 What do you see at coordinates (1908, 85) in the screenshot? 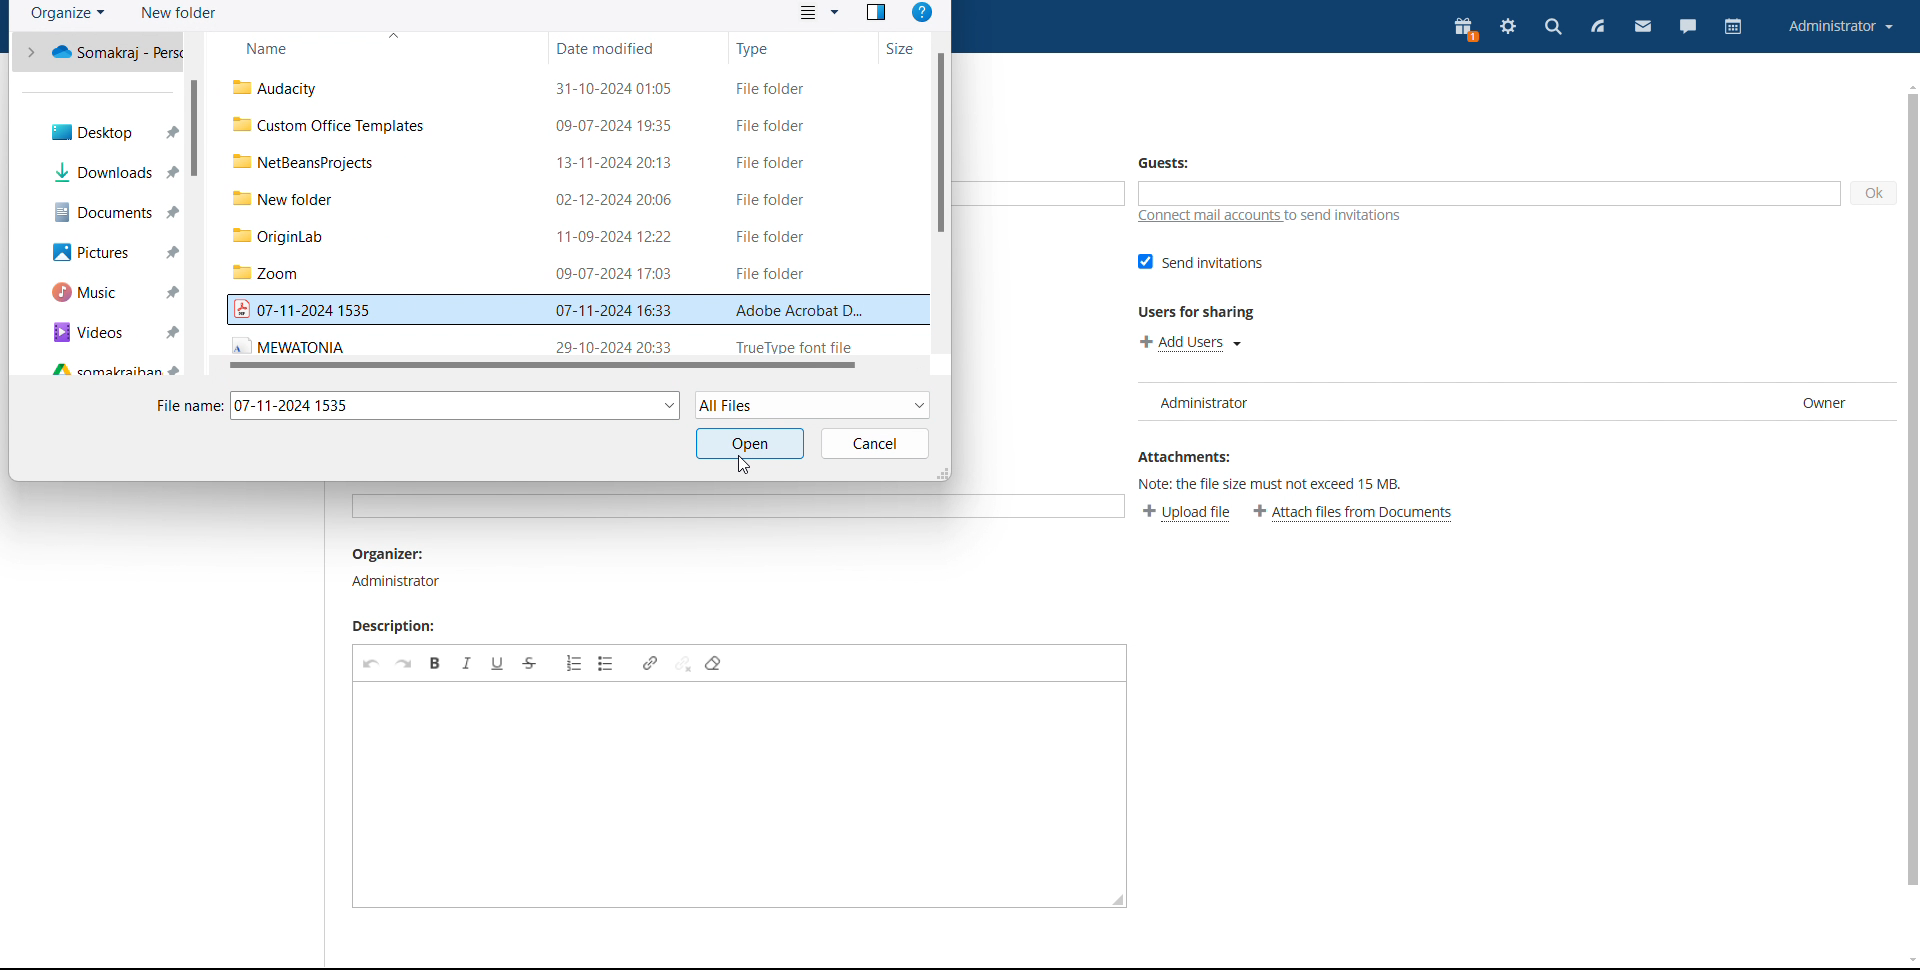
I see `scroll up` at bounding box center [1908, 85].